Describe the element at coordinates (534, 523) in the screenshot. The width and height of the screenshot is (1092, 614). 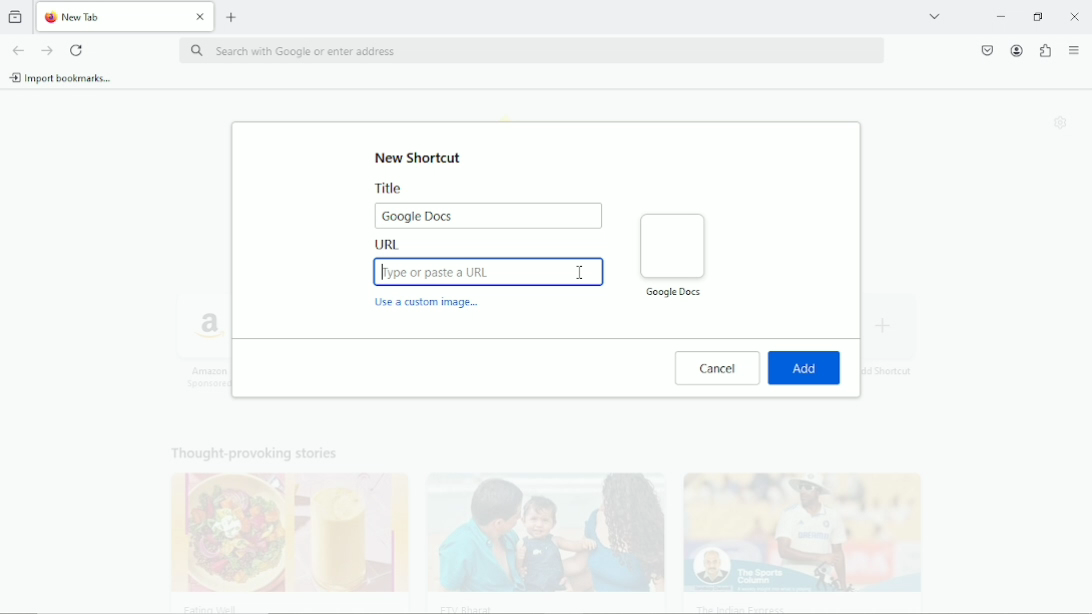
I see `Thought provoking stories` at that location.